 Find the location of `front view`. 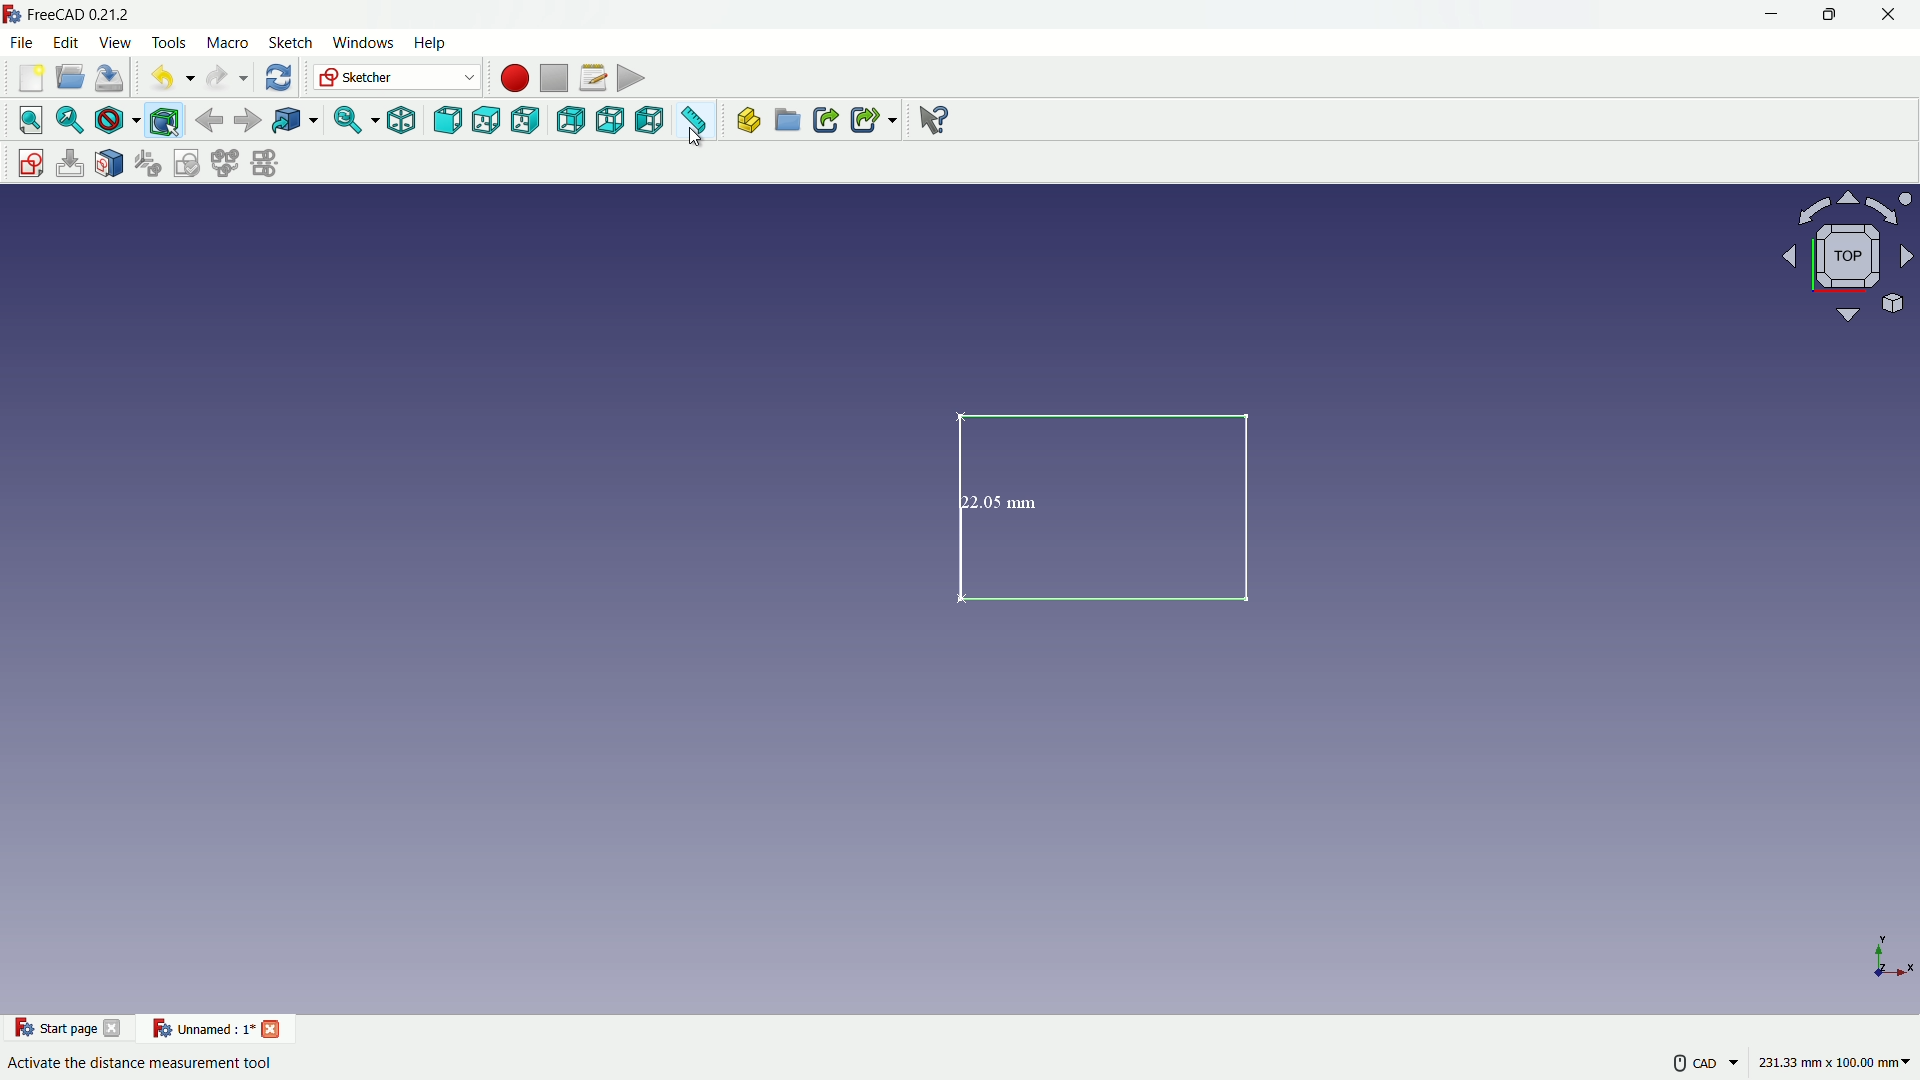

front view is located at coordinates (446, 120).